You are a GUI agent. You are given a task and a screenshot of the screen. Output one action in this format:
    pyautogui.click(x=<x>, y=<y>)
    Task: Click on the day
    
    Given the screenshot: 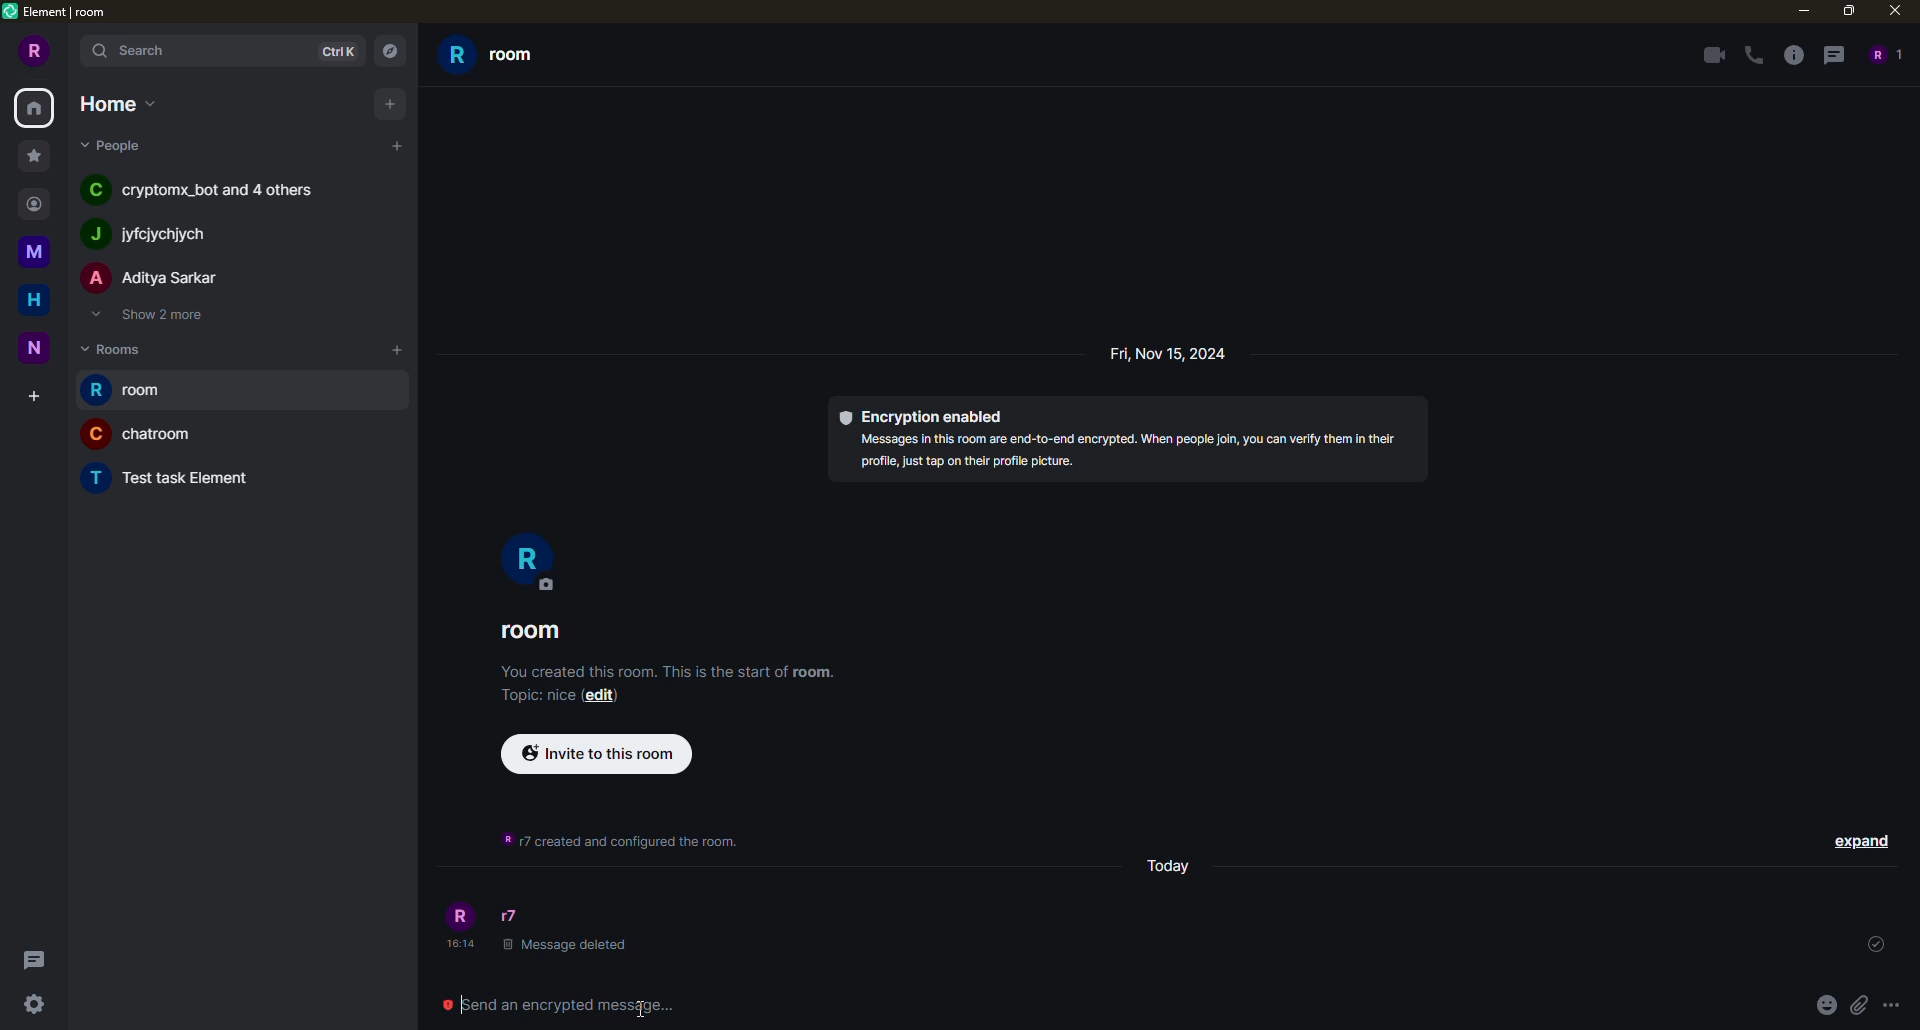 What is the action you would take?
    pyautogui.click(x=1168, y=868)
    